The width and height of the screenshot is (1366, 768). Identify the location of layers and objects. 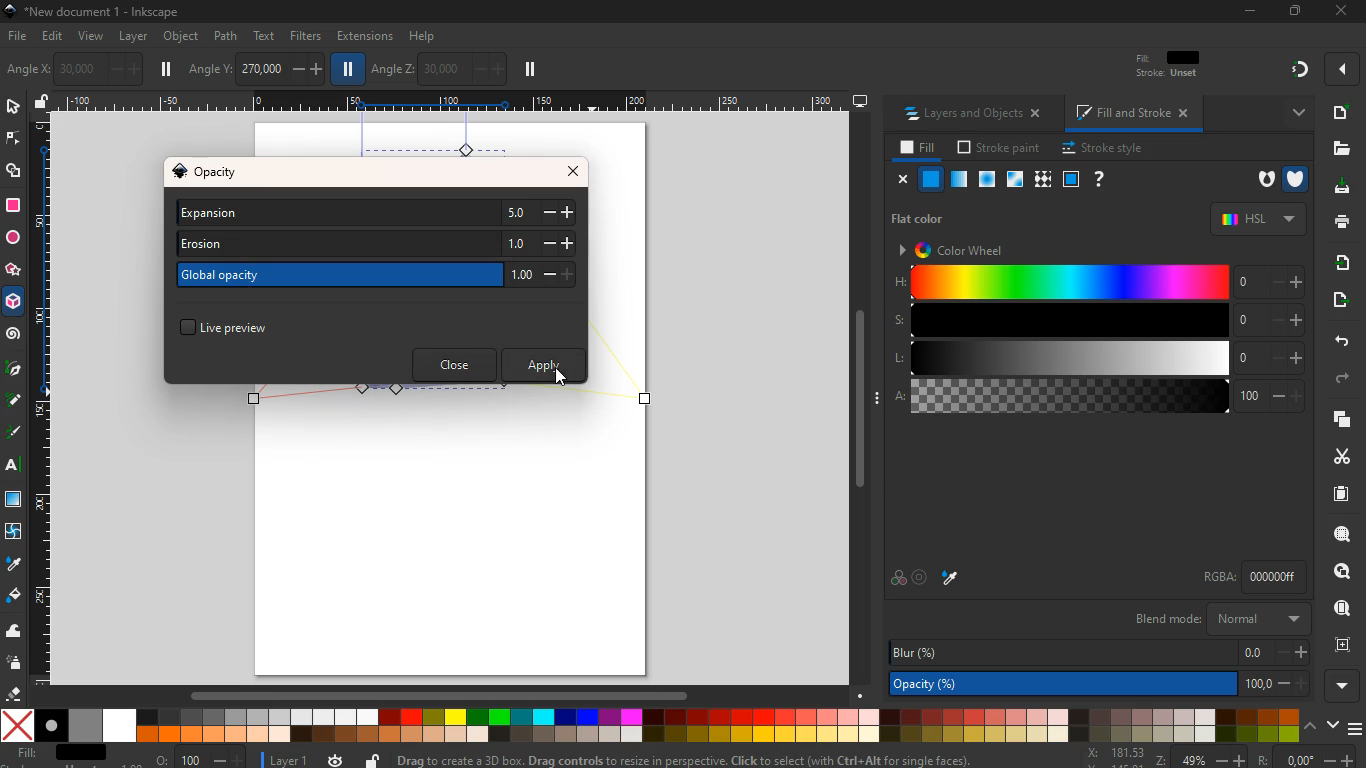
(978, 115).